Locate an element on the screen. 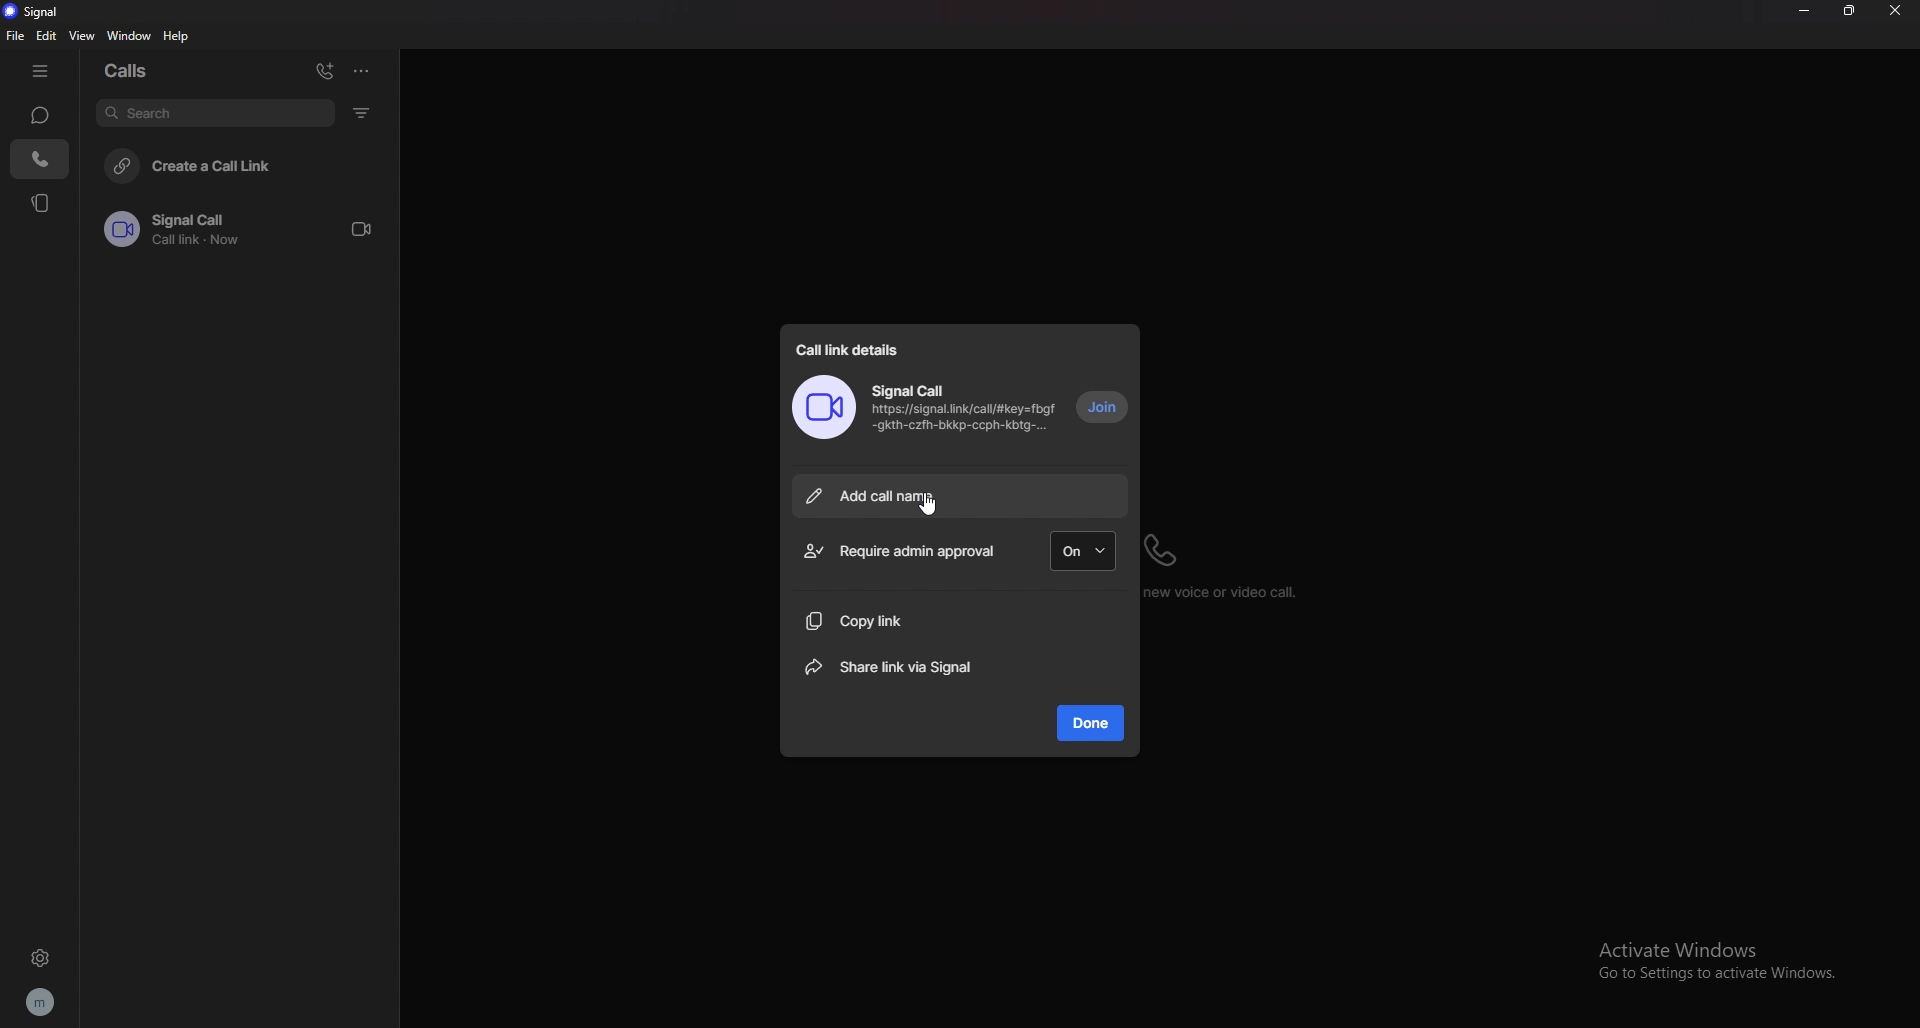 This screenshot has height=1028, width=1920. signal call is located at coordinates (908, 390).